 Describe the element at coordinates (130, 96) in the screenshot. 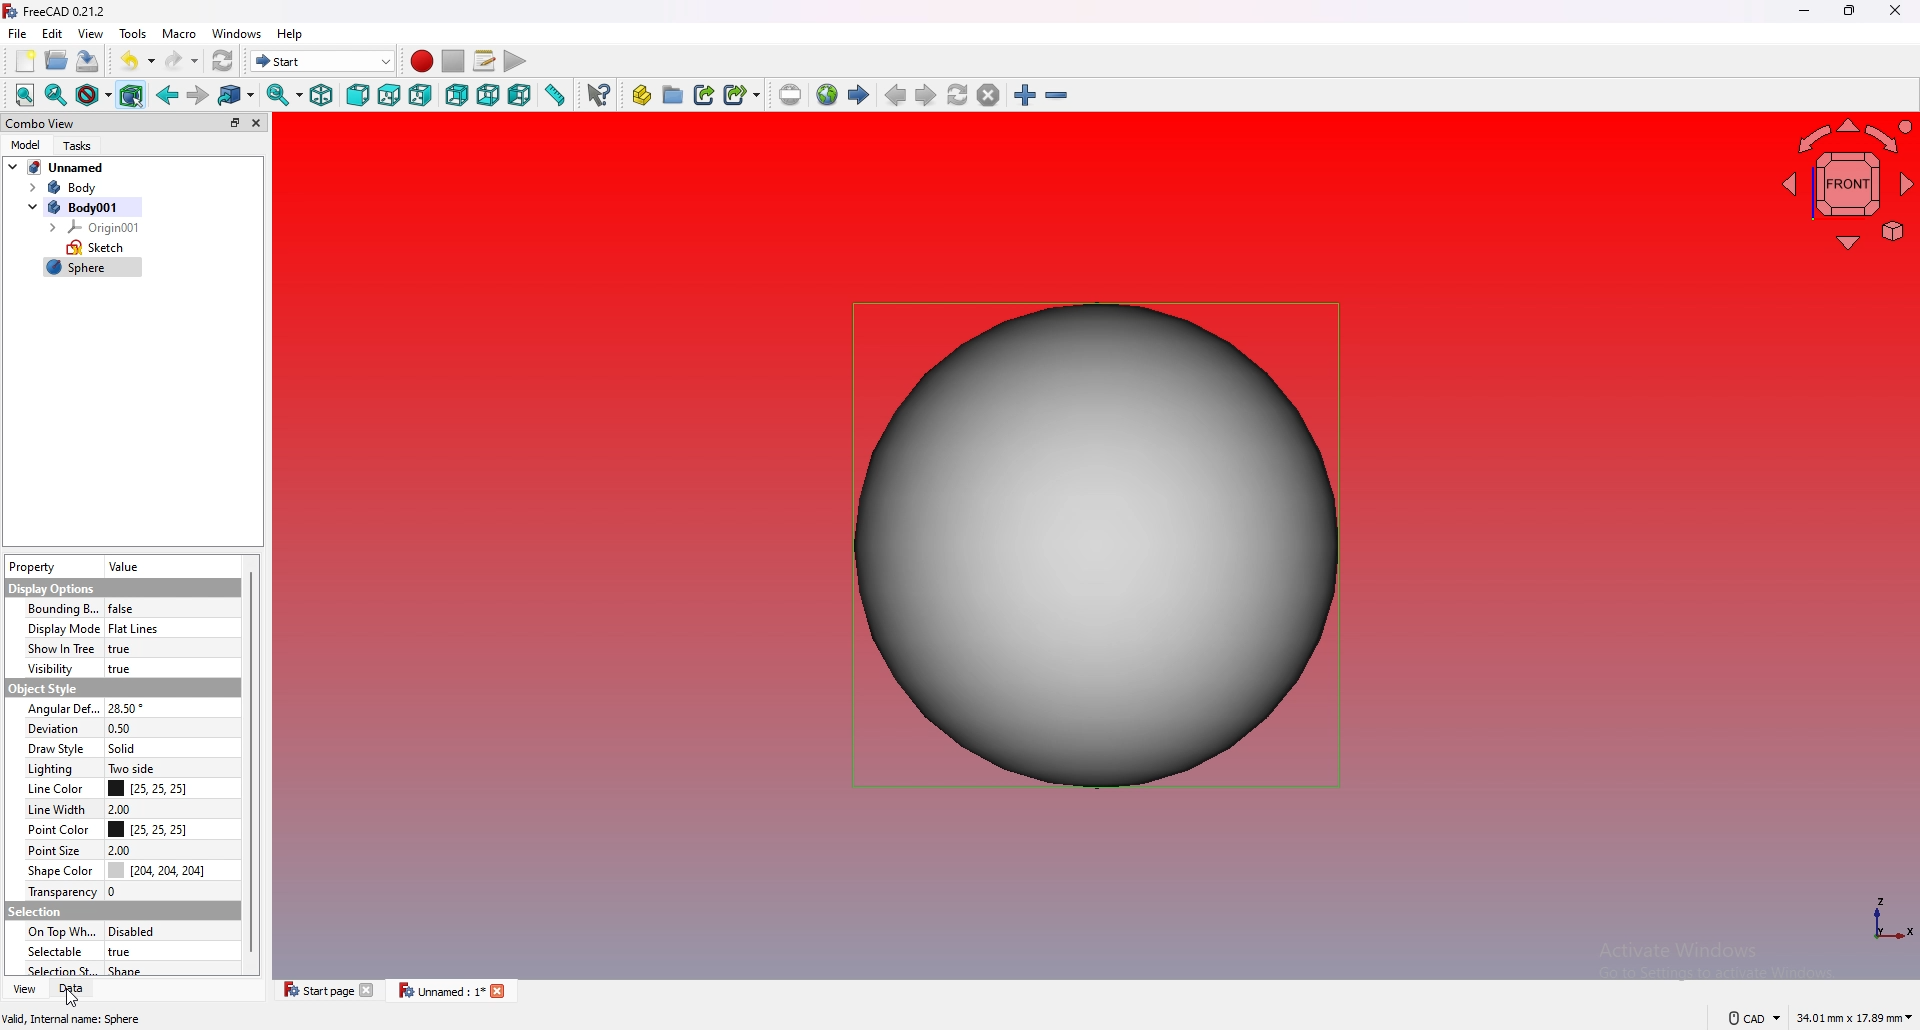

I see `selection filter` at that location.